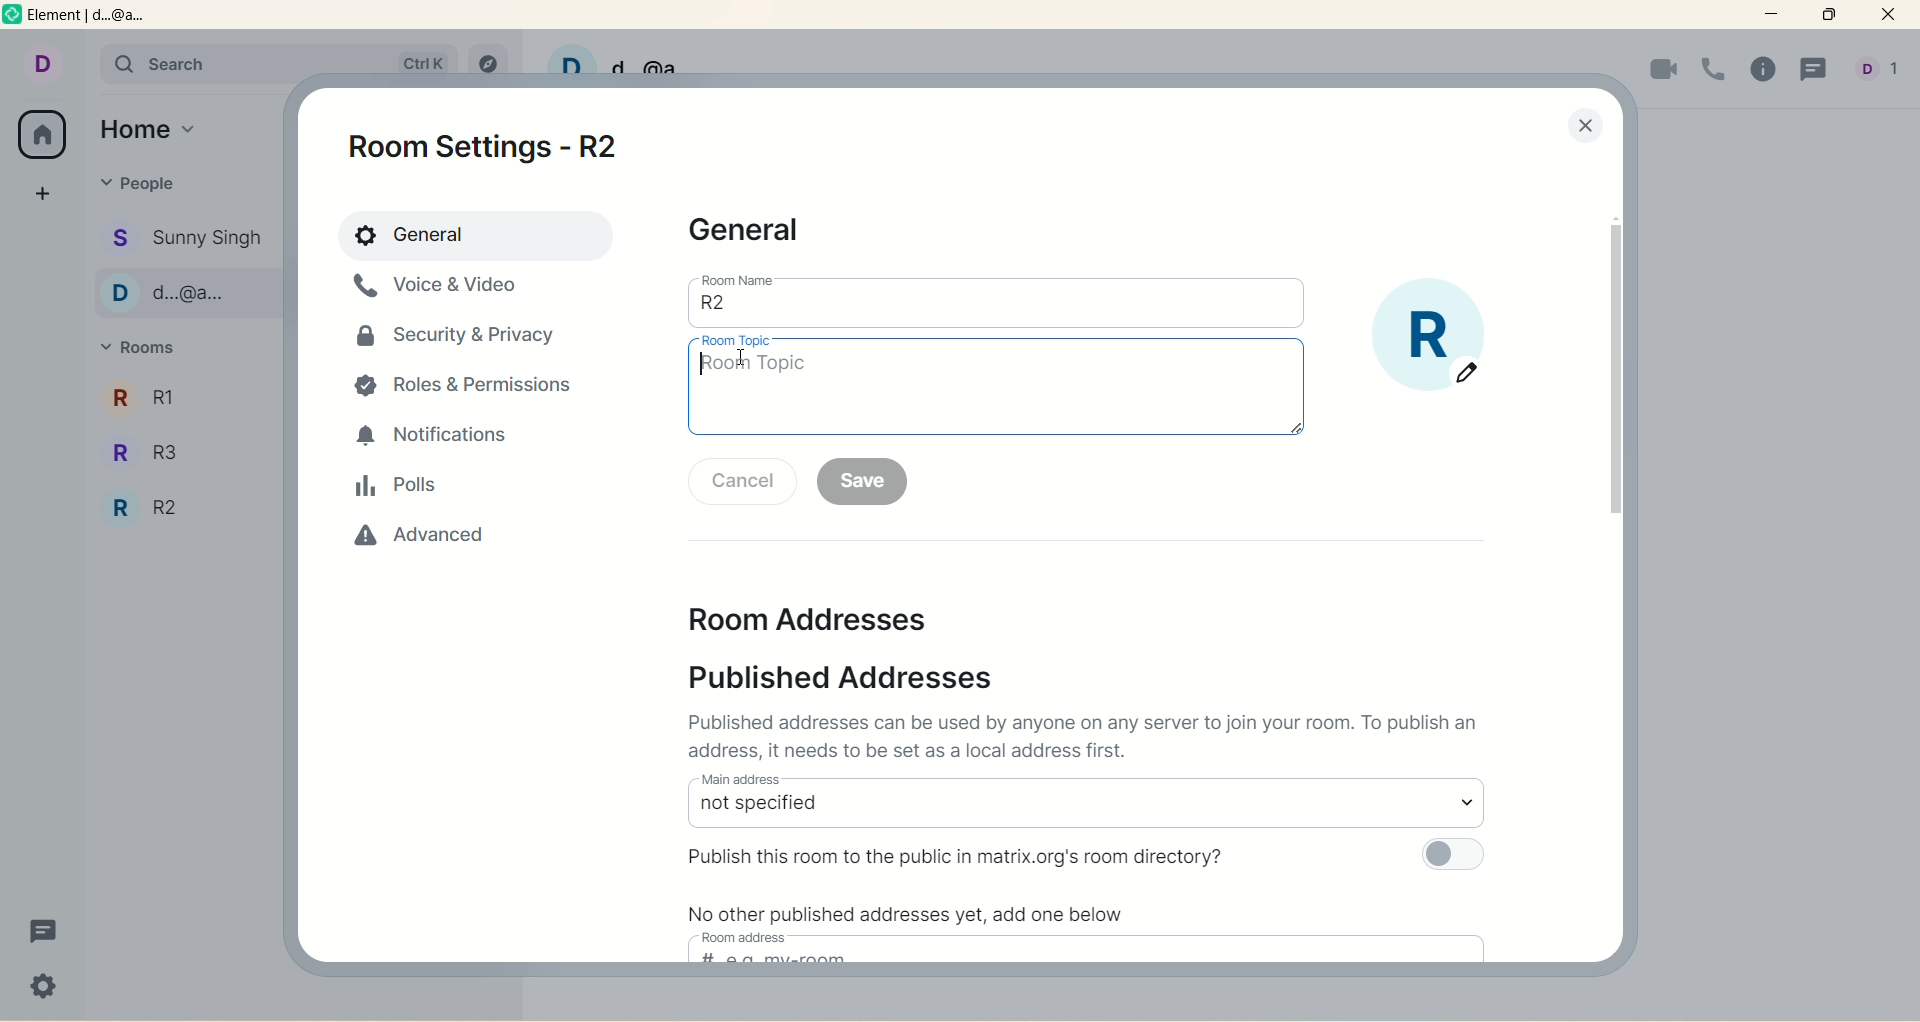 The image size is (1920, 1022). Describe the element at coordinates (736, 341) in the screenshot. I see `room topic` at that location.